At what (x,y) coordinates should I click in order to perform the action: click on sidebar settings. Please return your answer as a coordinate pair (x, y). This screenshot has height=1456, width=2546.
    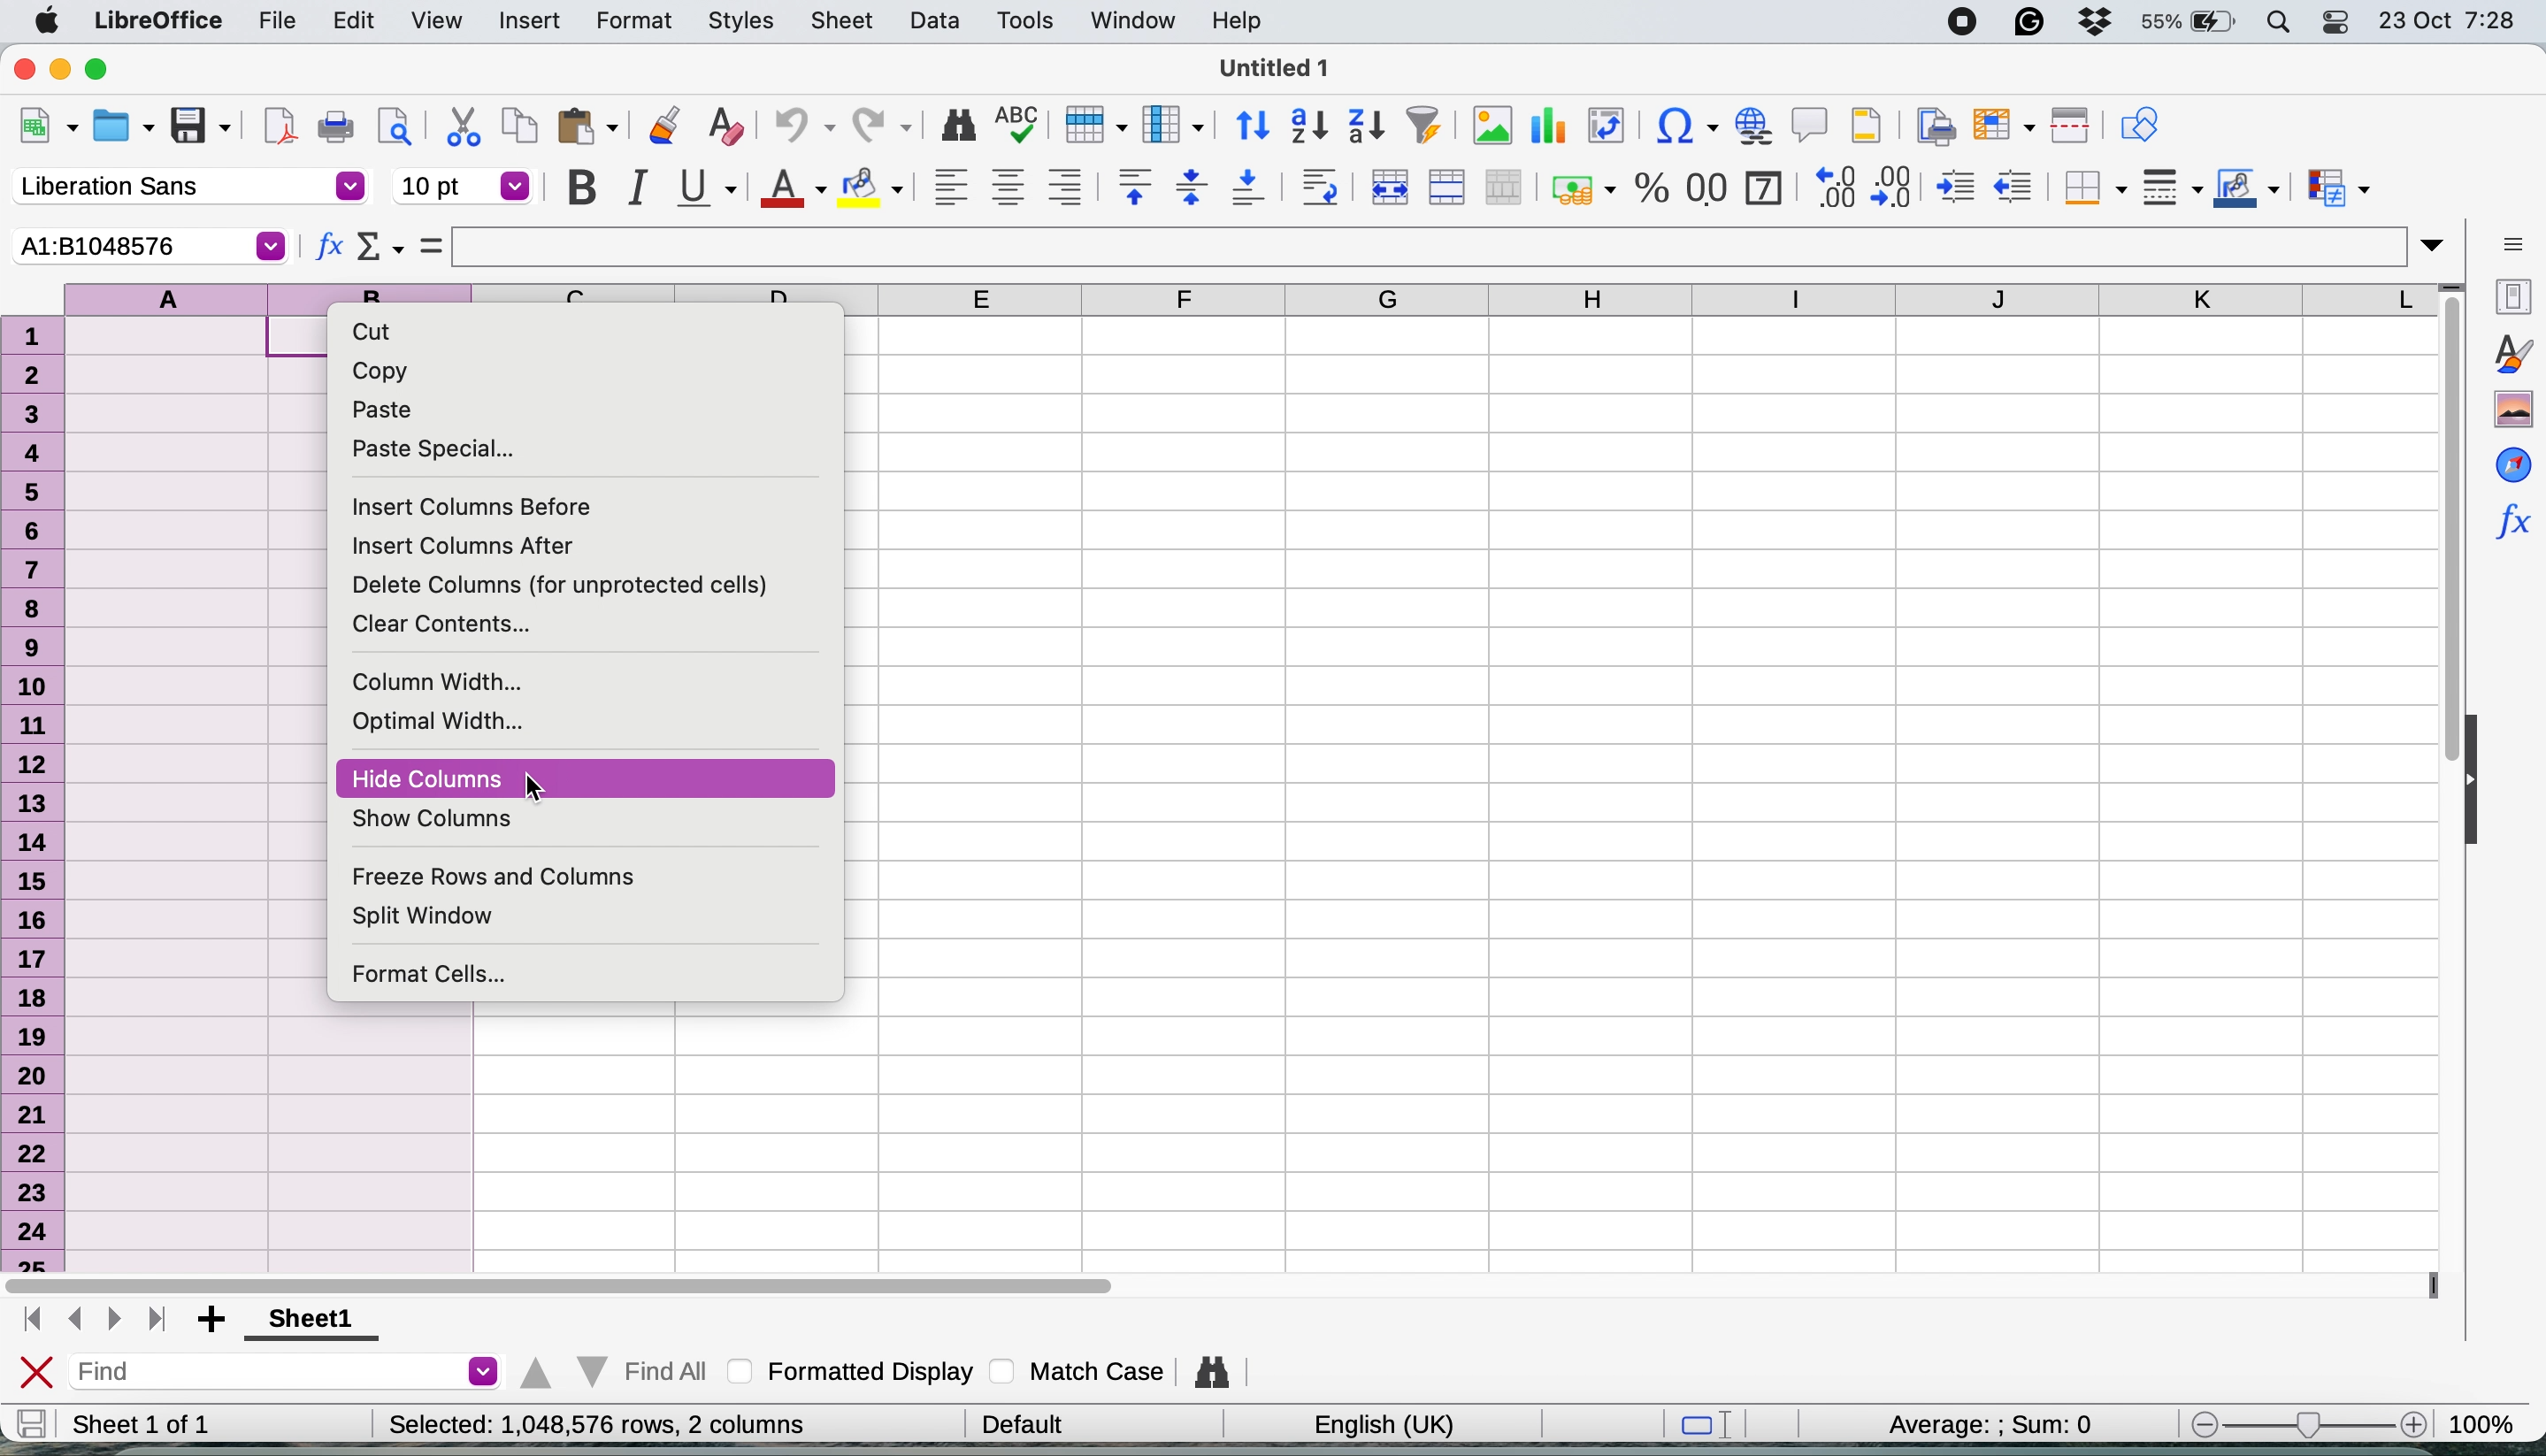
    Looking at the image, I should click on (2513, 241).